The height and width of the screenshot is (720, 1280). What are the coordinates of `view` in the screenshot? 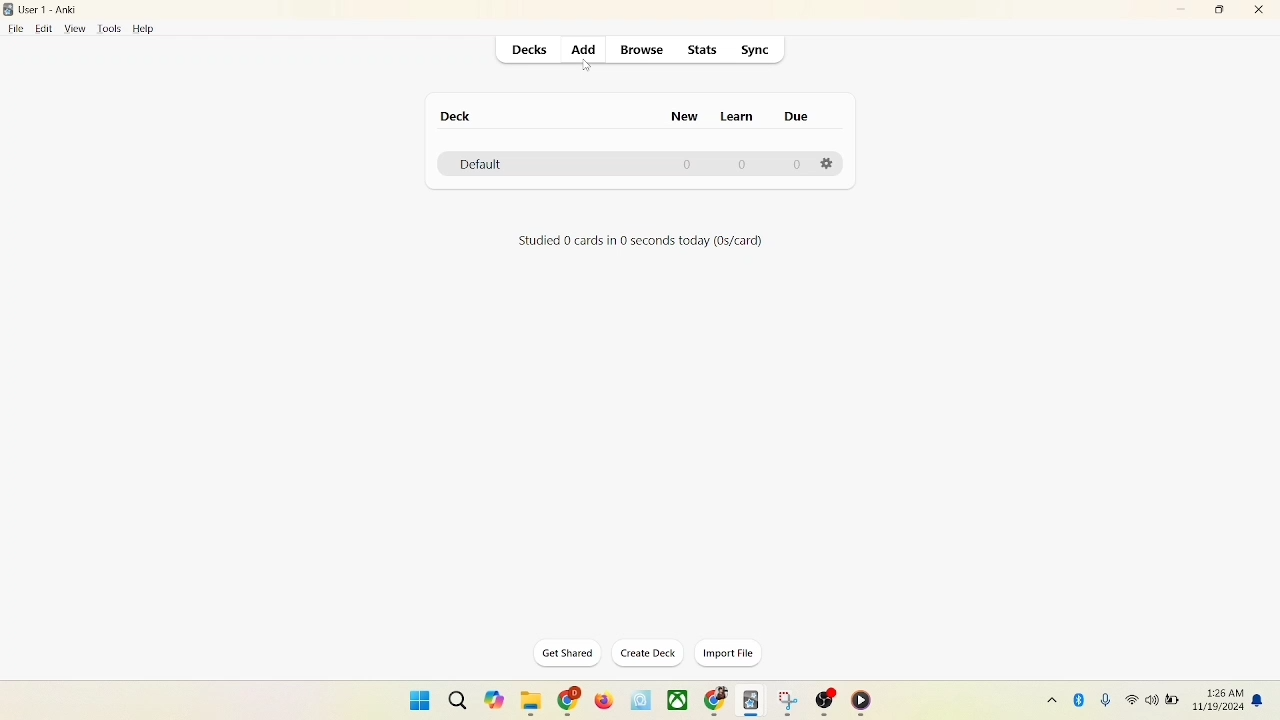 It's located at (77, 30).